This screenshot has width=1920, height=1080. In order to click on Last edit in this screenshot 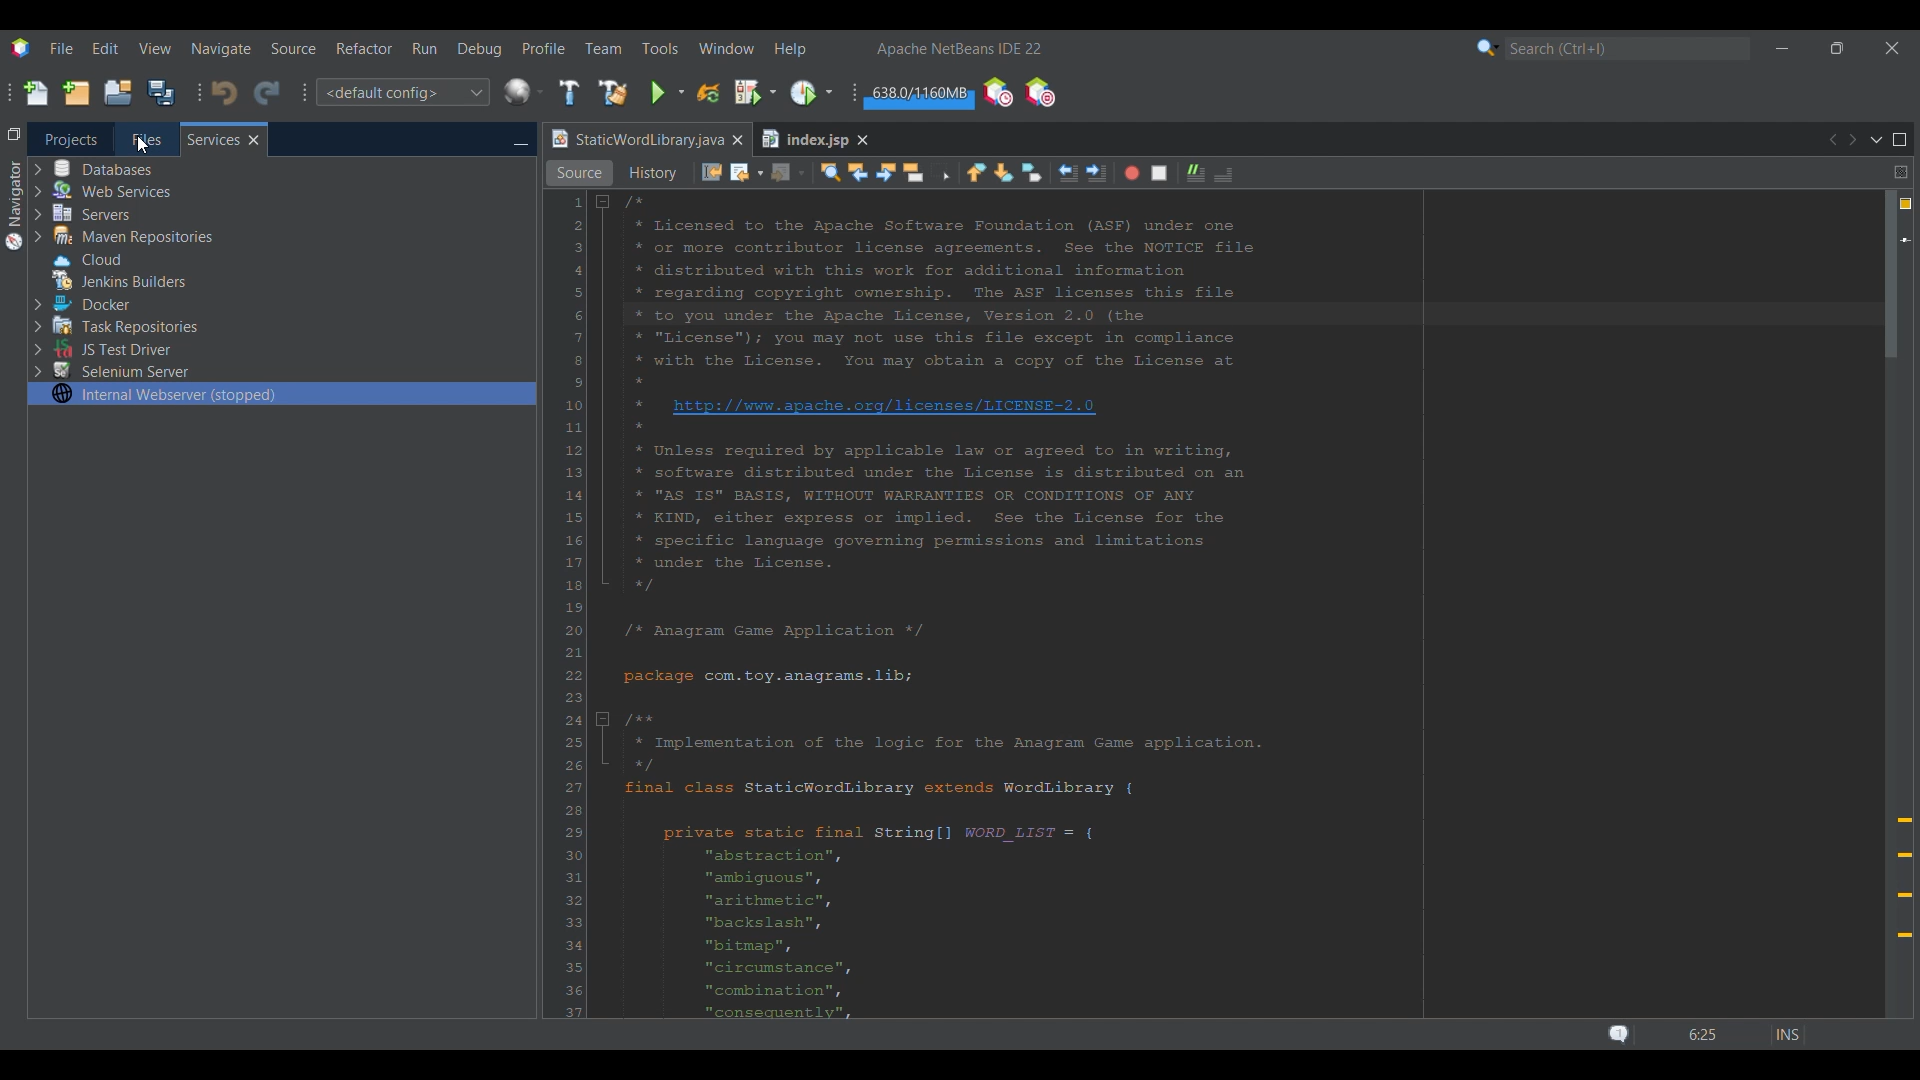, I will do `click(712, 172)`.